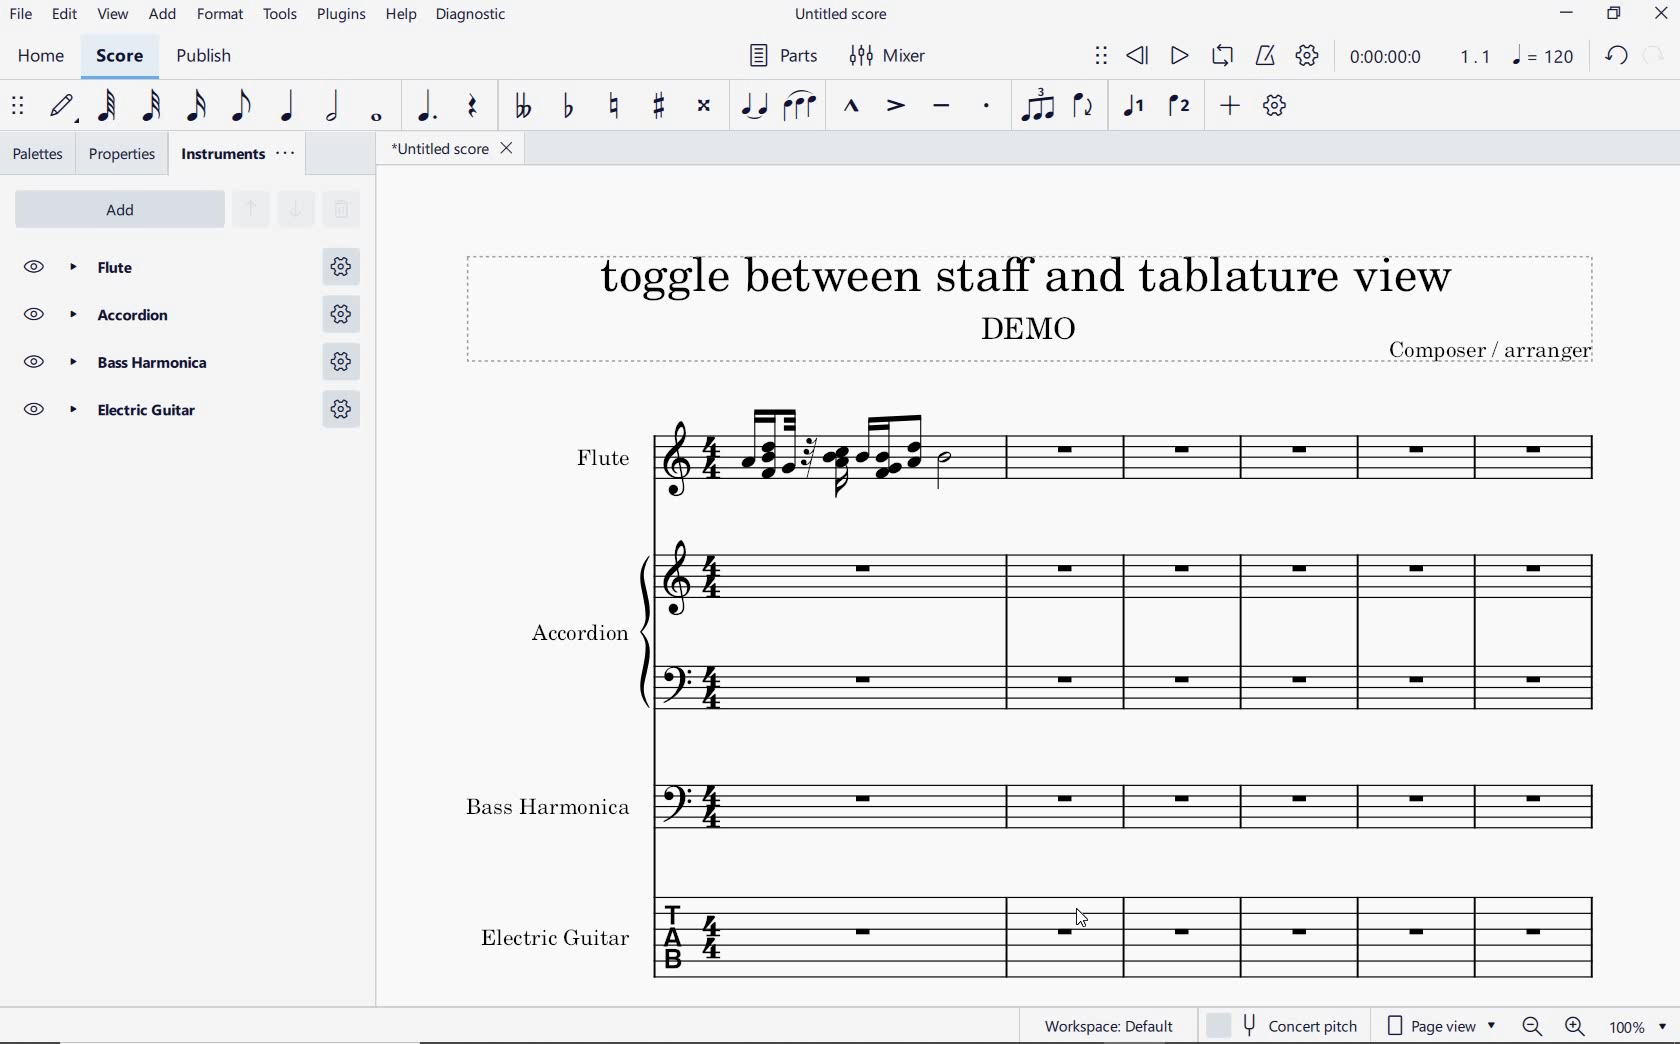 This screenshot has width=1680, height=1044. I want to click on tools, so click(284, 19).